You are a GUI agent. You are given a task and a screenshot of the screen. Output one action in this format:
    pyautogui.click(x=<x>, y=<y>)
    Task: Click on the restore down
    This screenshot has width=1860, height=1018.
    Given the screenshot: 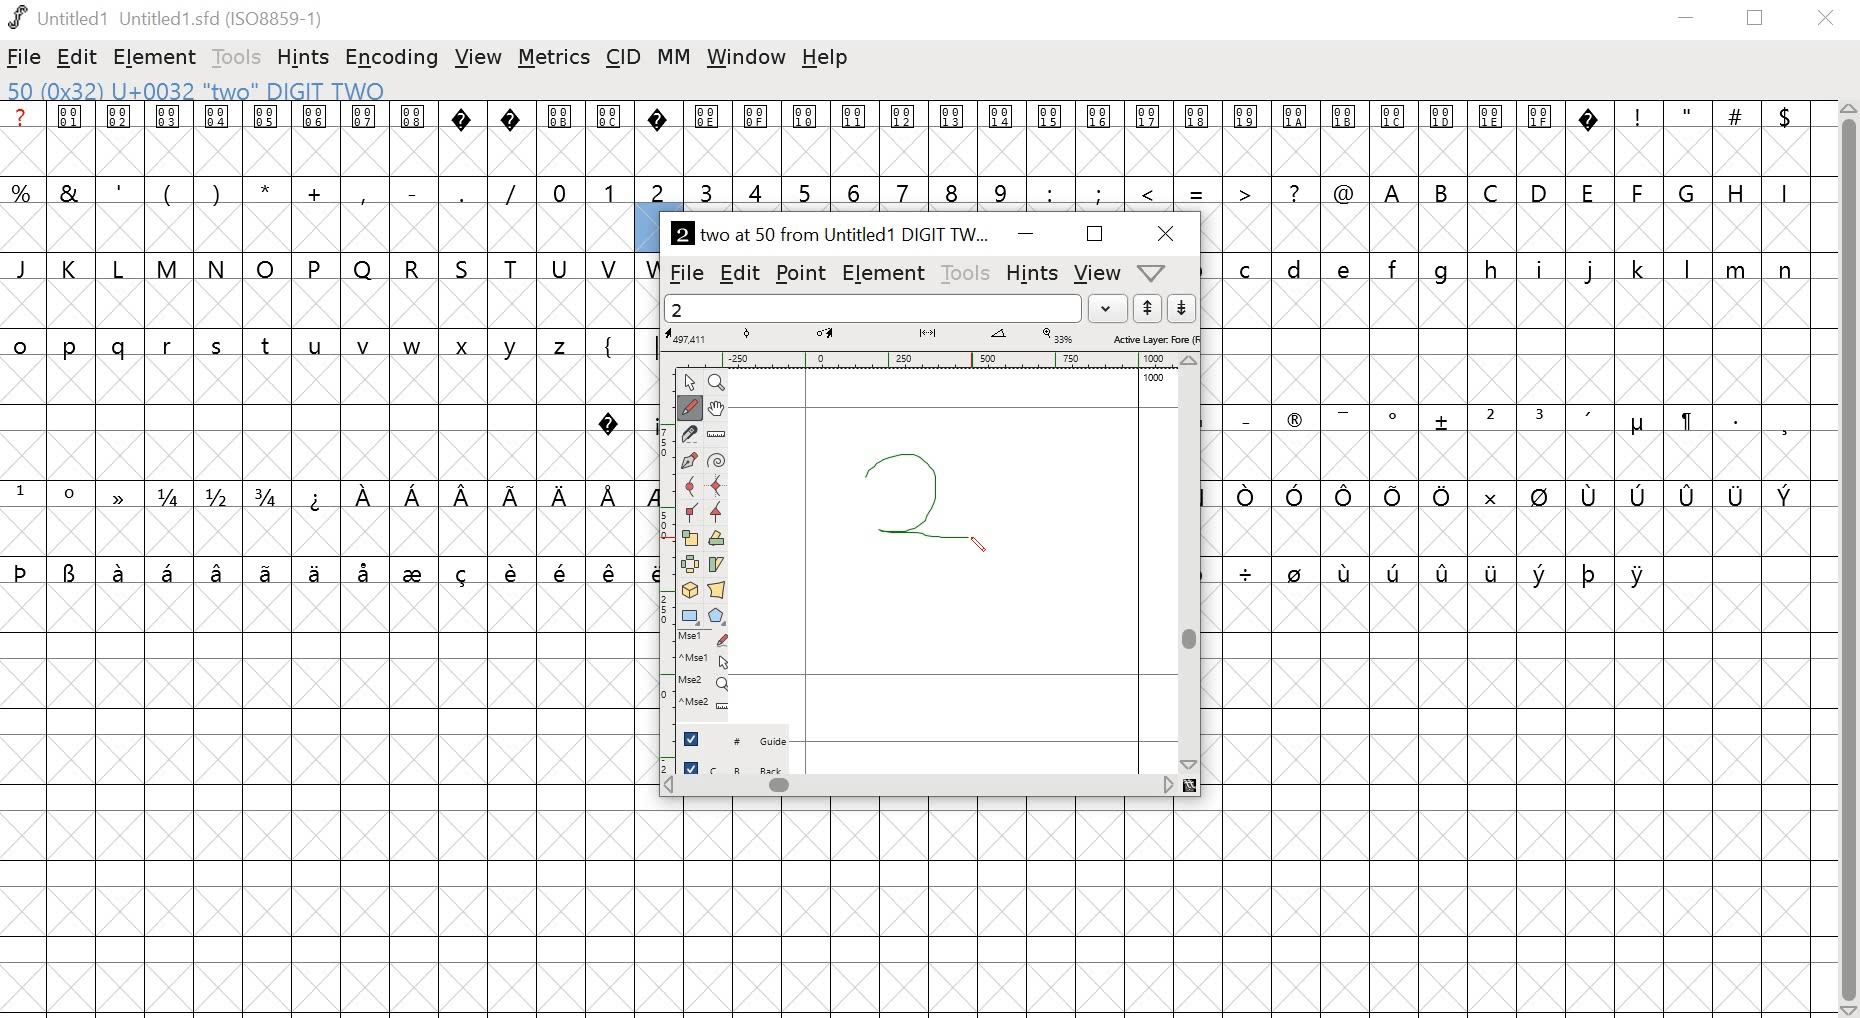 What is the action you would take?
    pyautogui.click(x=1761, y=21)
    